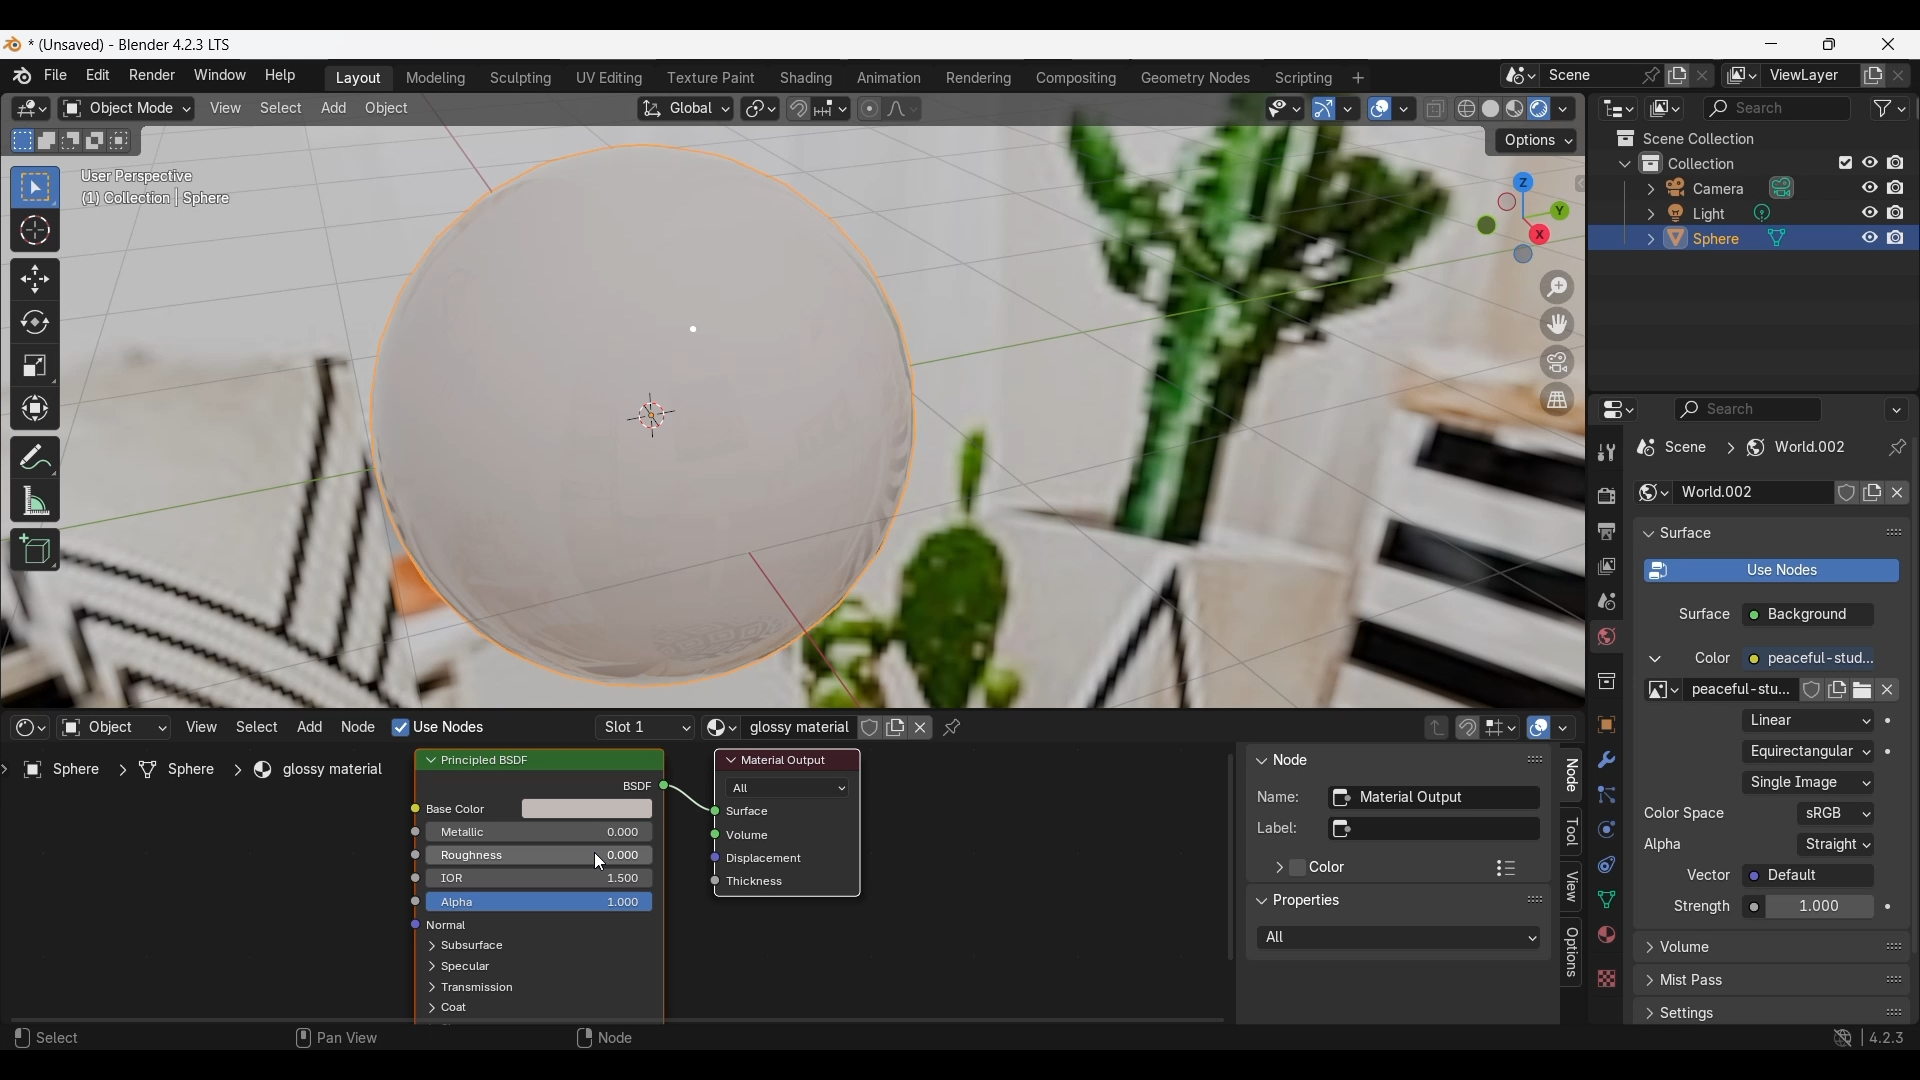  Describe the element at coordinates (1645, 238) in the screenshot. I see `expand respective scenes` at that location.